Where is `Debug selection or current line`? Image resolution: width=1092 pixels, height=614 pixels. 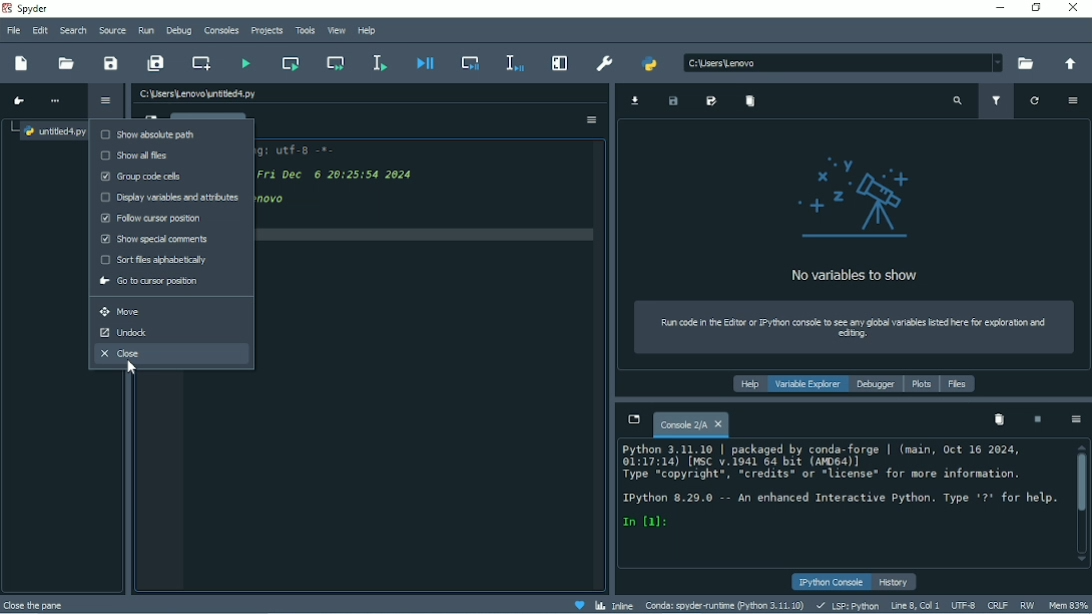 Debug selection or current line is located at coordinates (514, 62).